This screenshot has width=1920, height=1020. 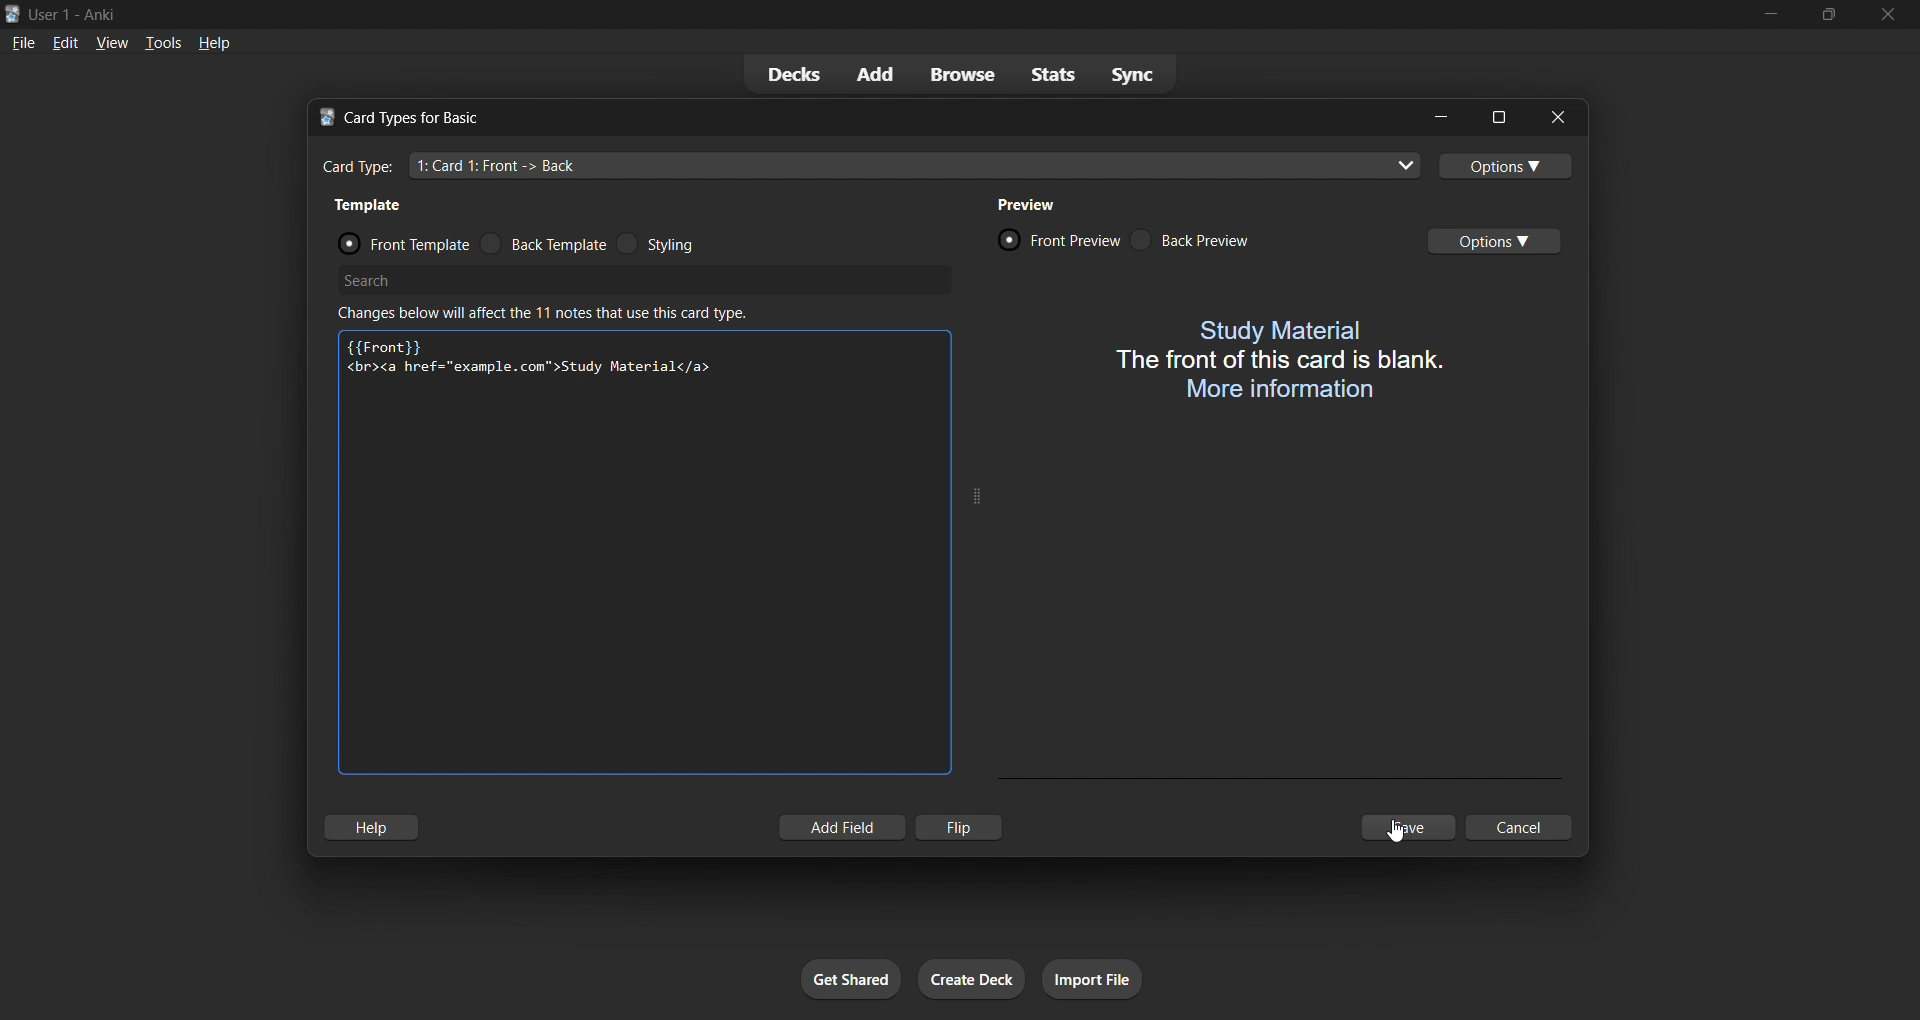 I want to click on new text, so click(x=533, y=369).